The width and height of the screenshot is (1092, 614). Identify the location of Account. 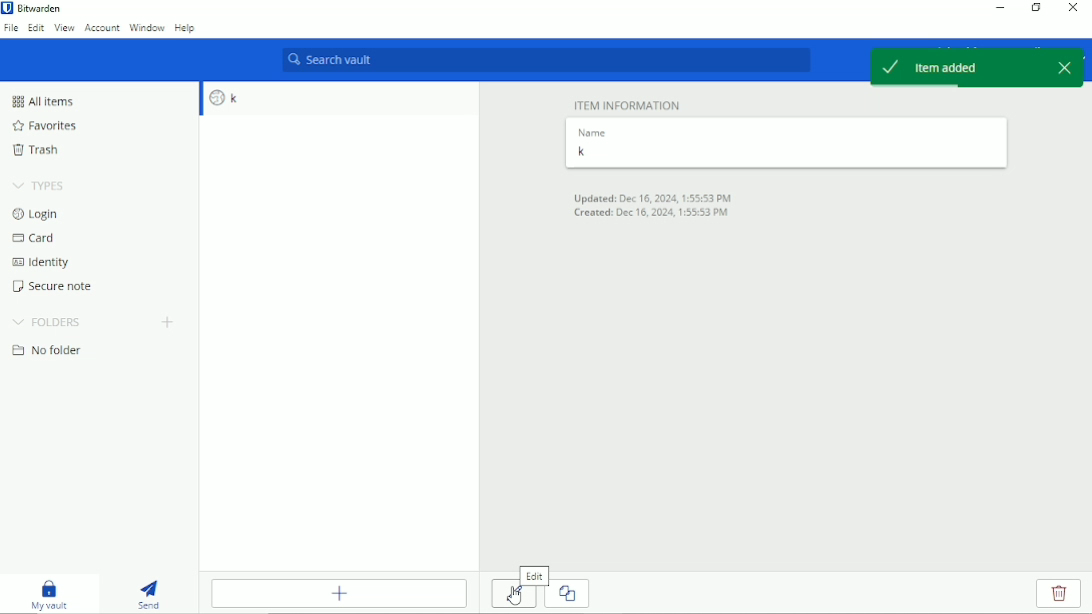
(101, 29).